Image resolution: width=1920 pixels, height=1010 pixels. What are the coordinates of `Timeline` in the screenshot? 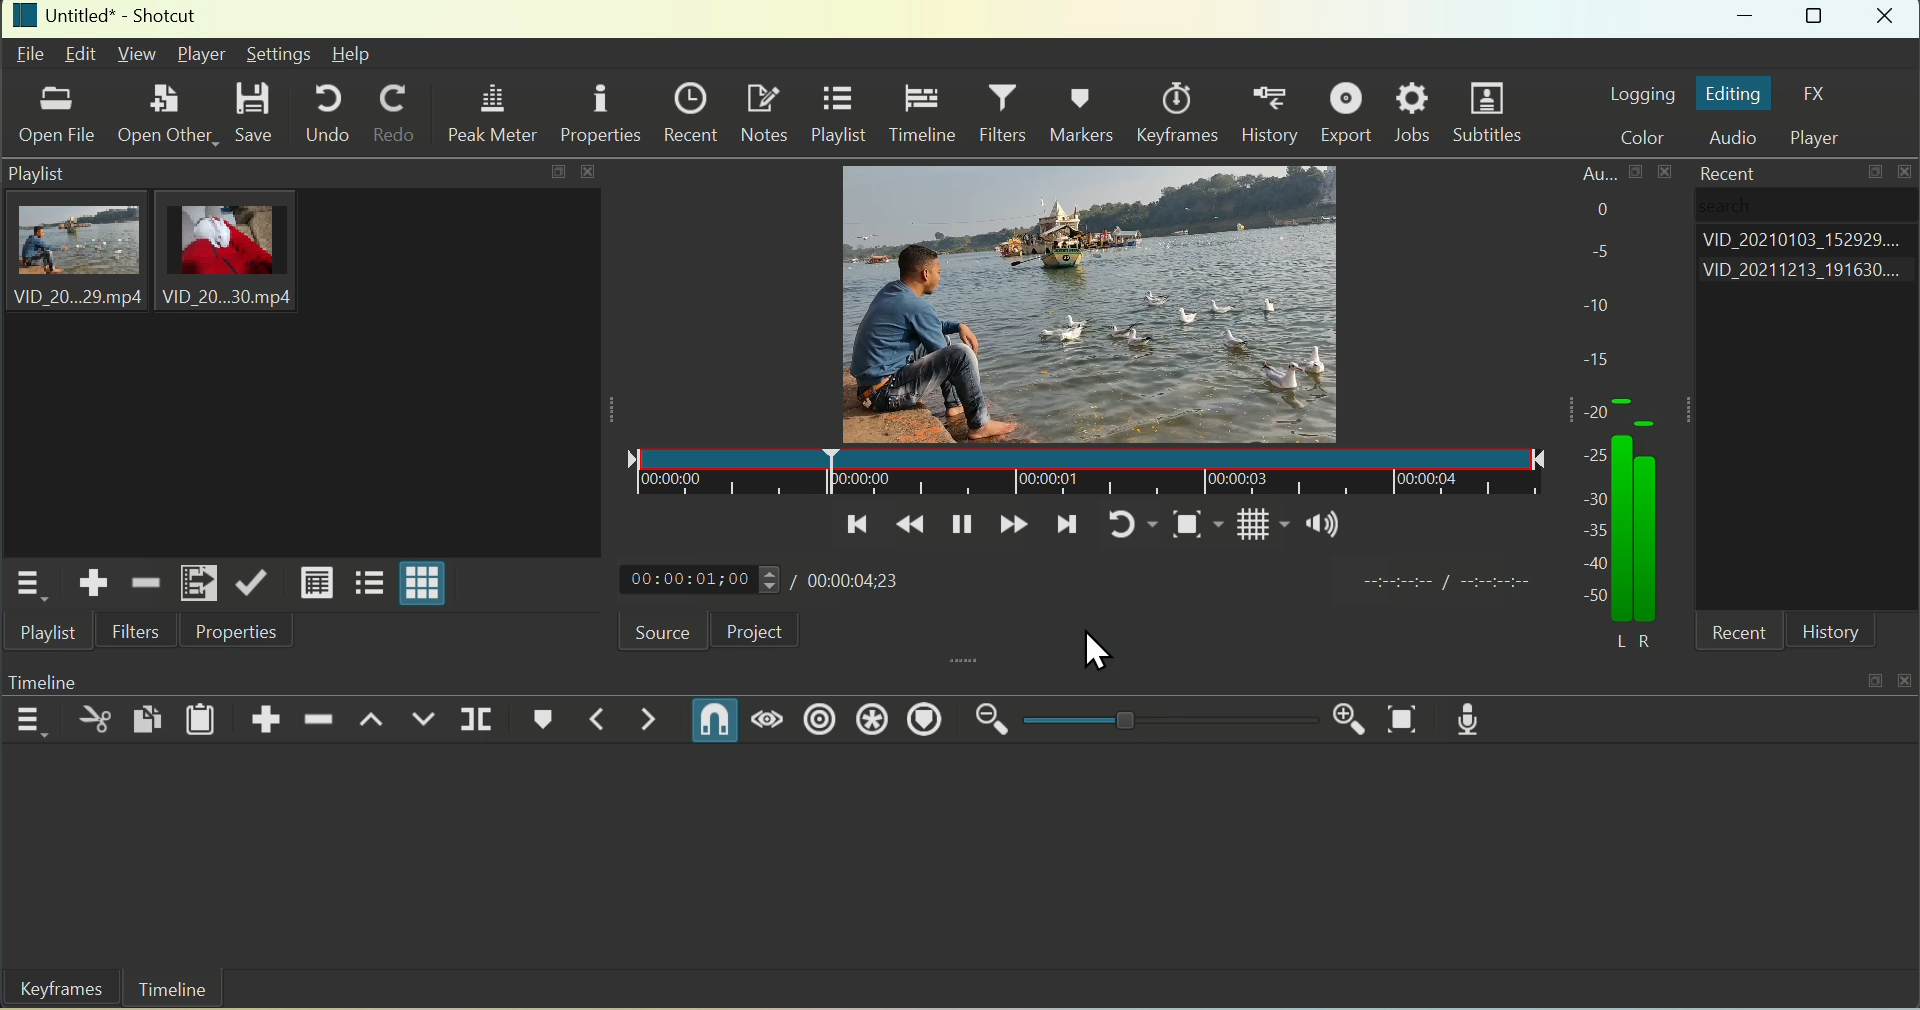 It's located at (173, 990).